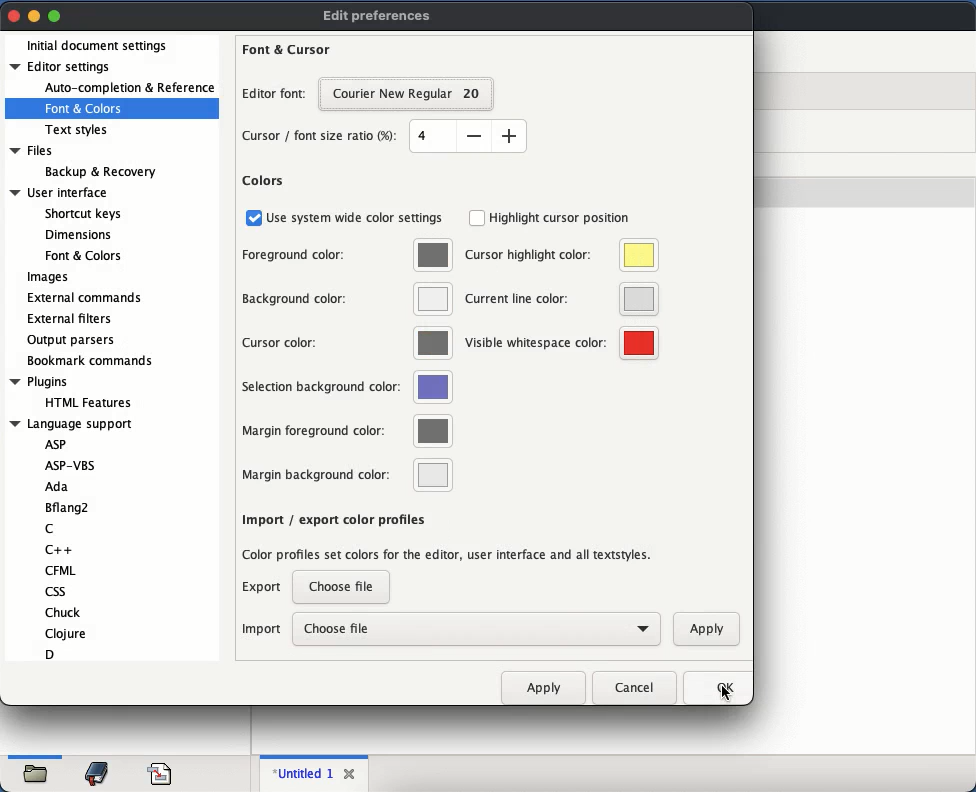  What do you see at coordinates (89, 402) in the screenshot?
I see `HTML Features` at bounding box center [89, 402].